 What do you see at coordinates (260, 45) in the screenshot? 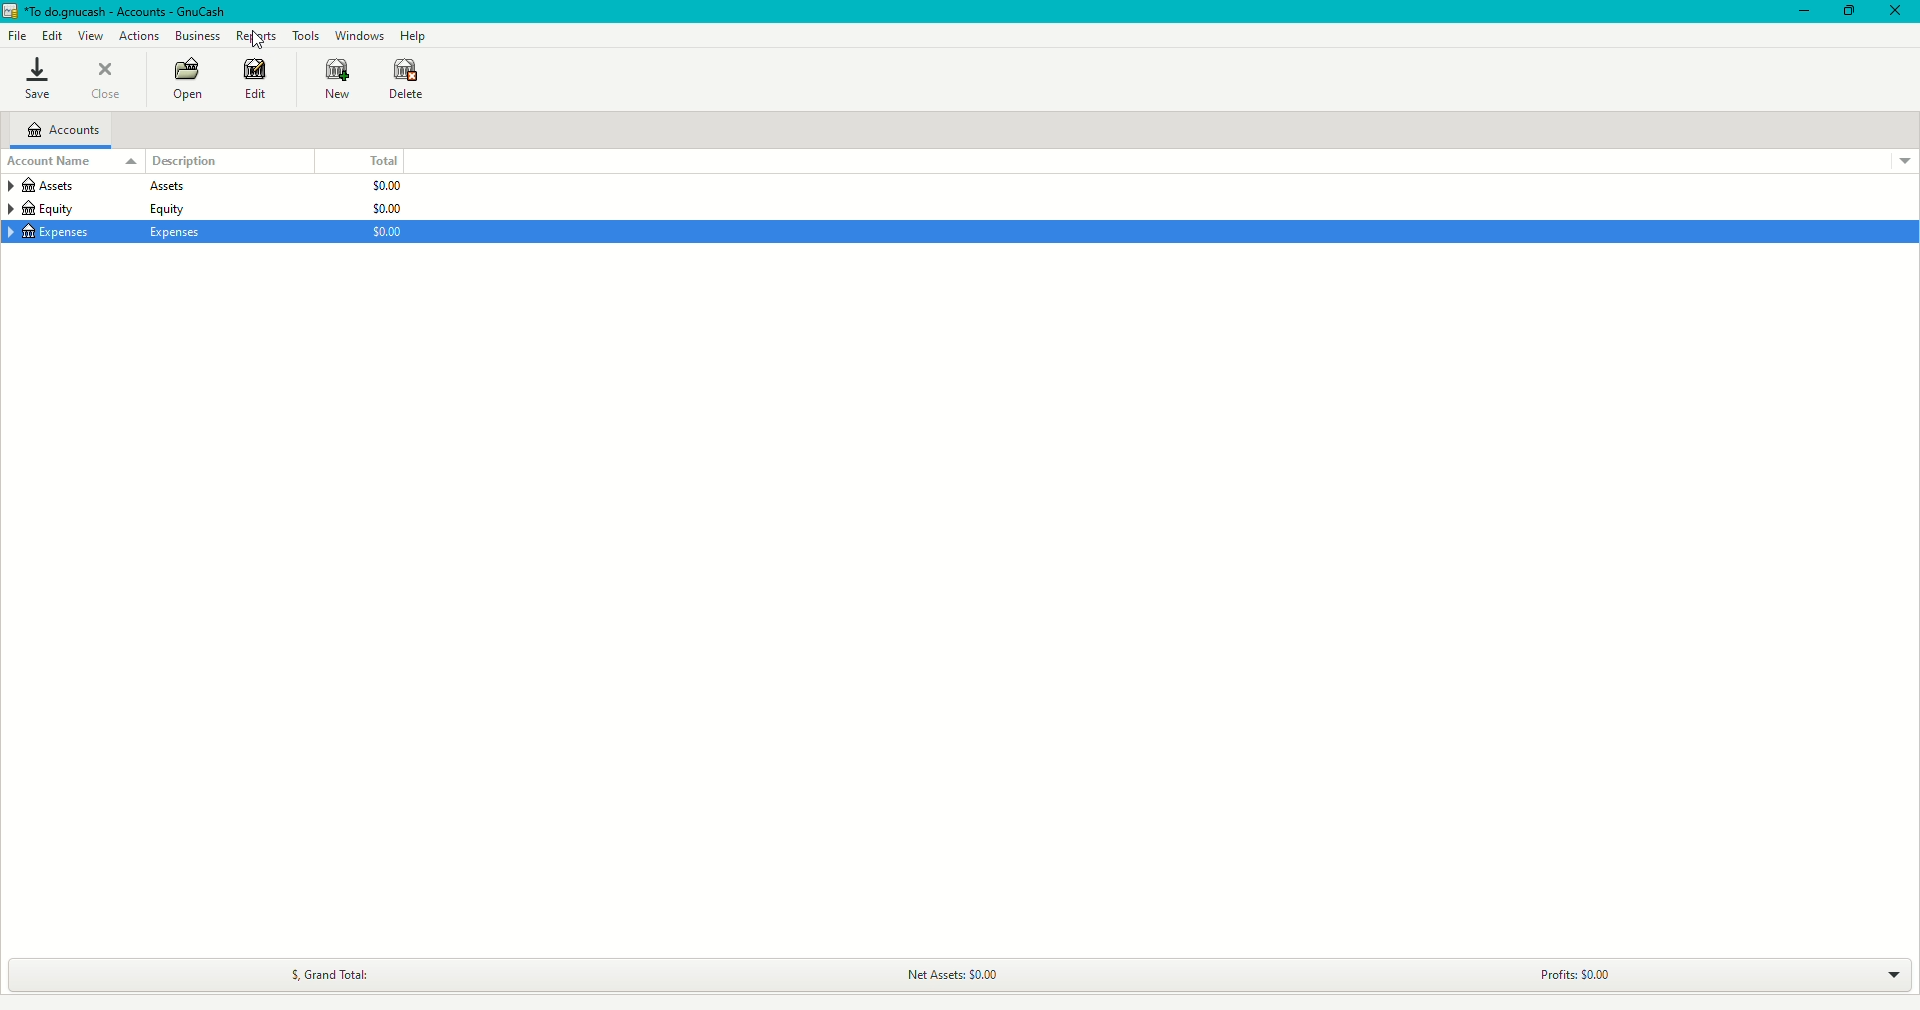
I see `cursor` at bounding box center [260, 45].